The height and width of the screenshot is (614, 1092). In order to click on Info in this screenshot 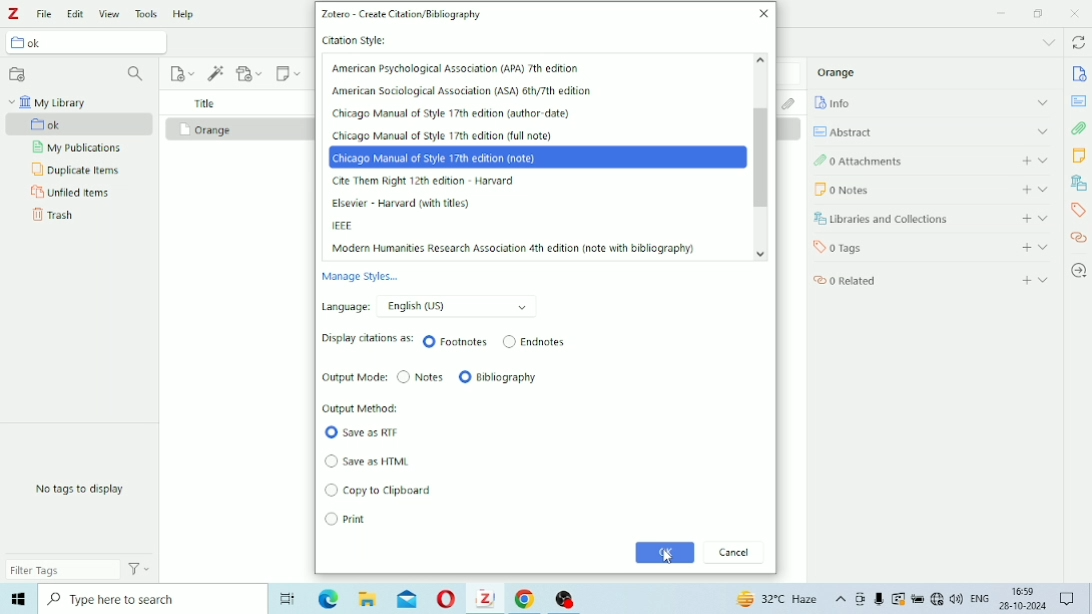, I will do `click(1080, 74)`.